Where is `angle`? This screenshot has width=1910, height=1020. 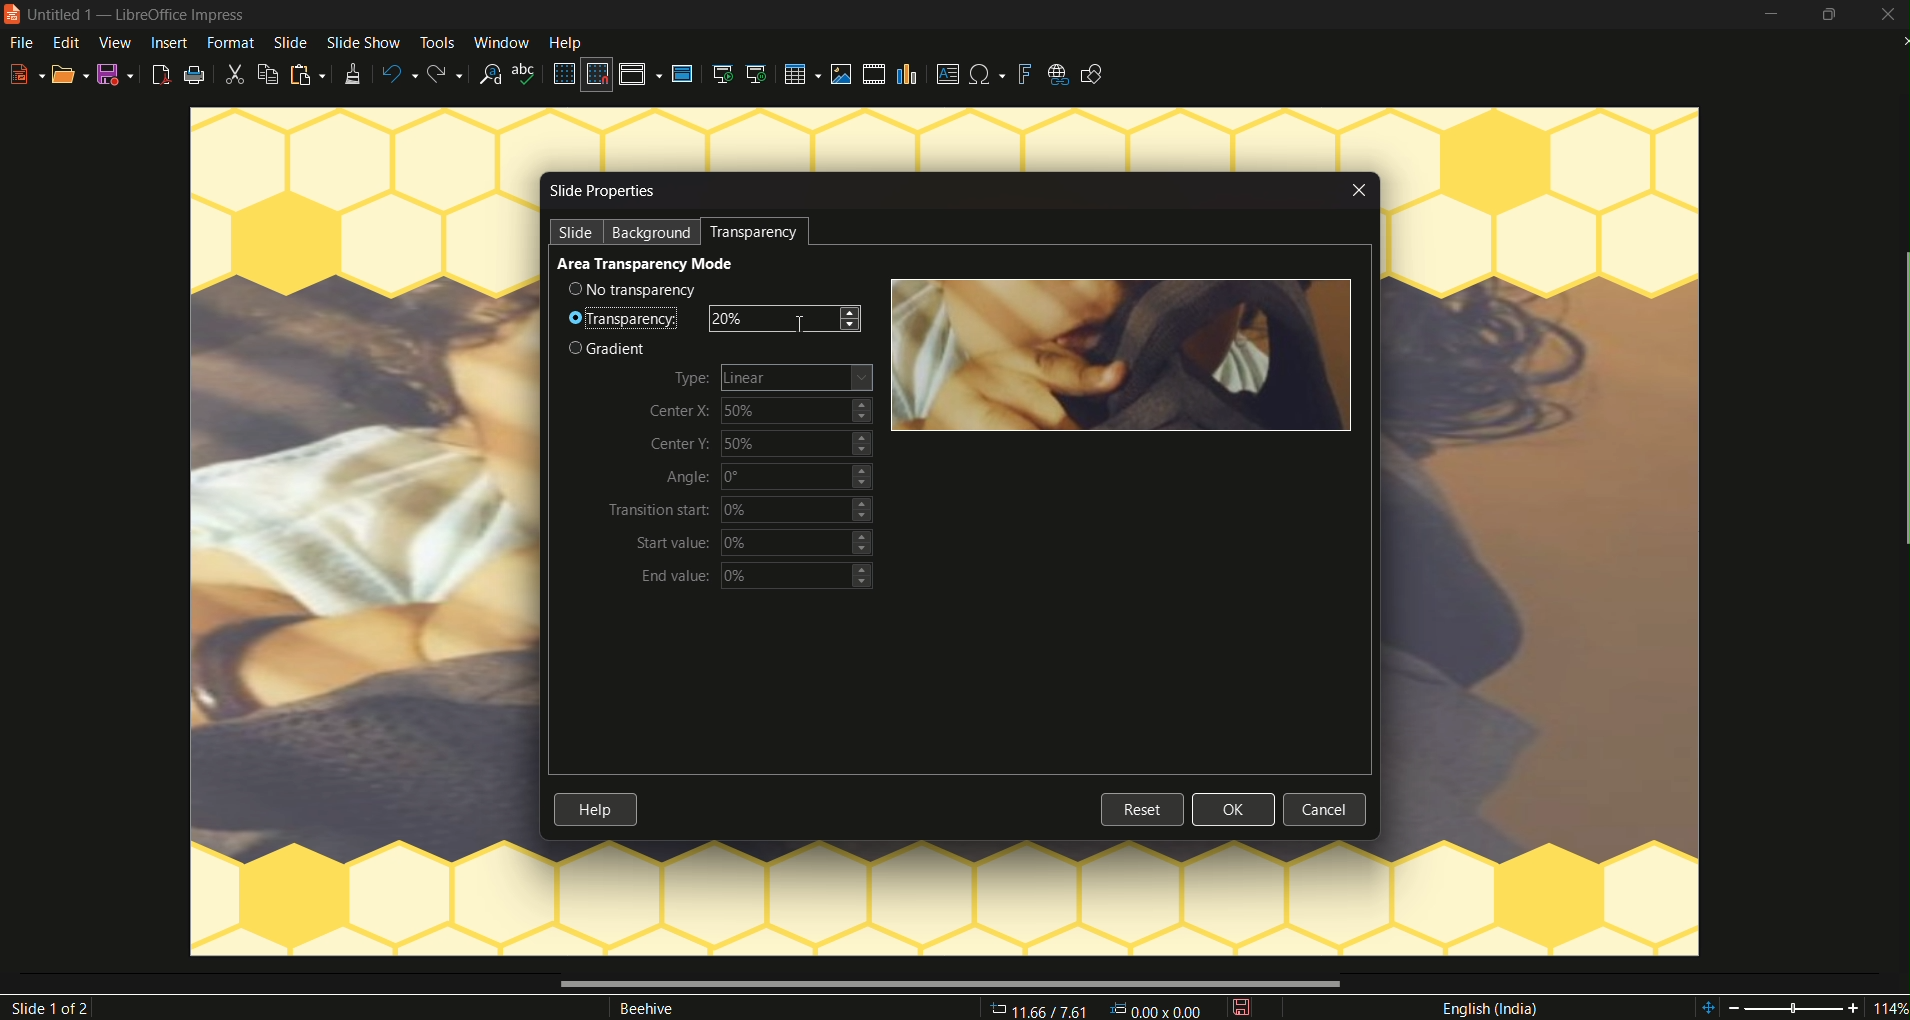
angle is located at coordinates (688, 476).